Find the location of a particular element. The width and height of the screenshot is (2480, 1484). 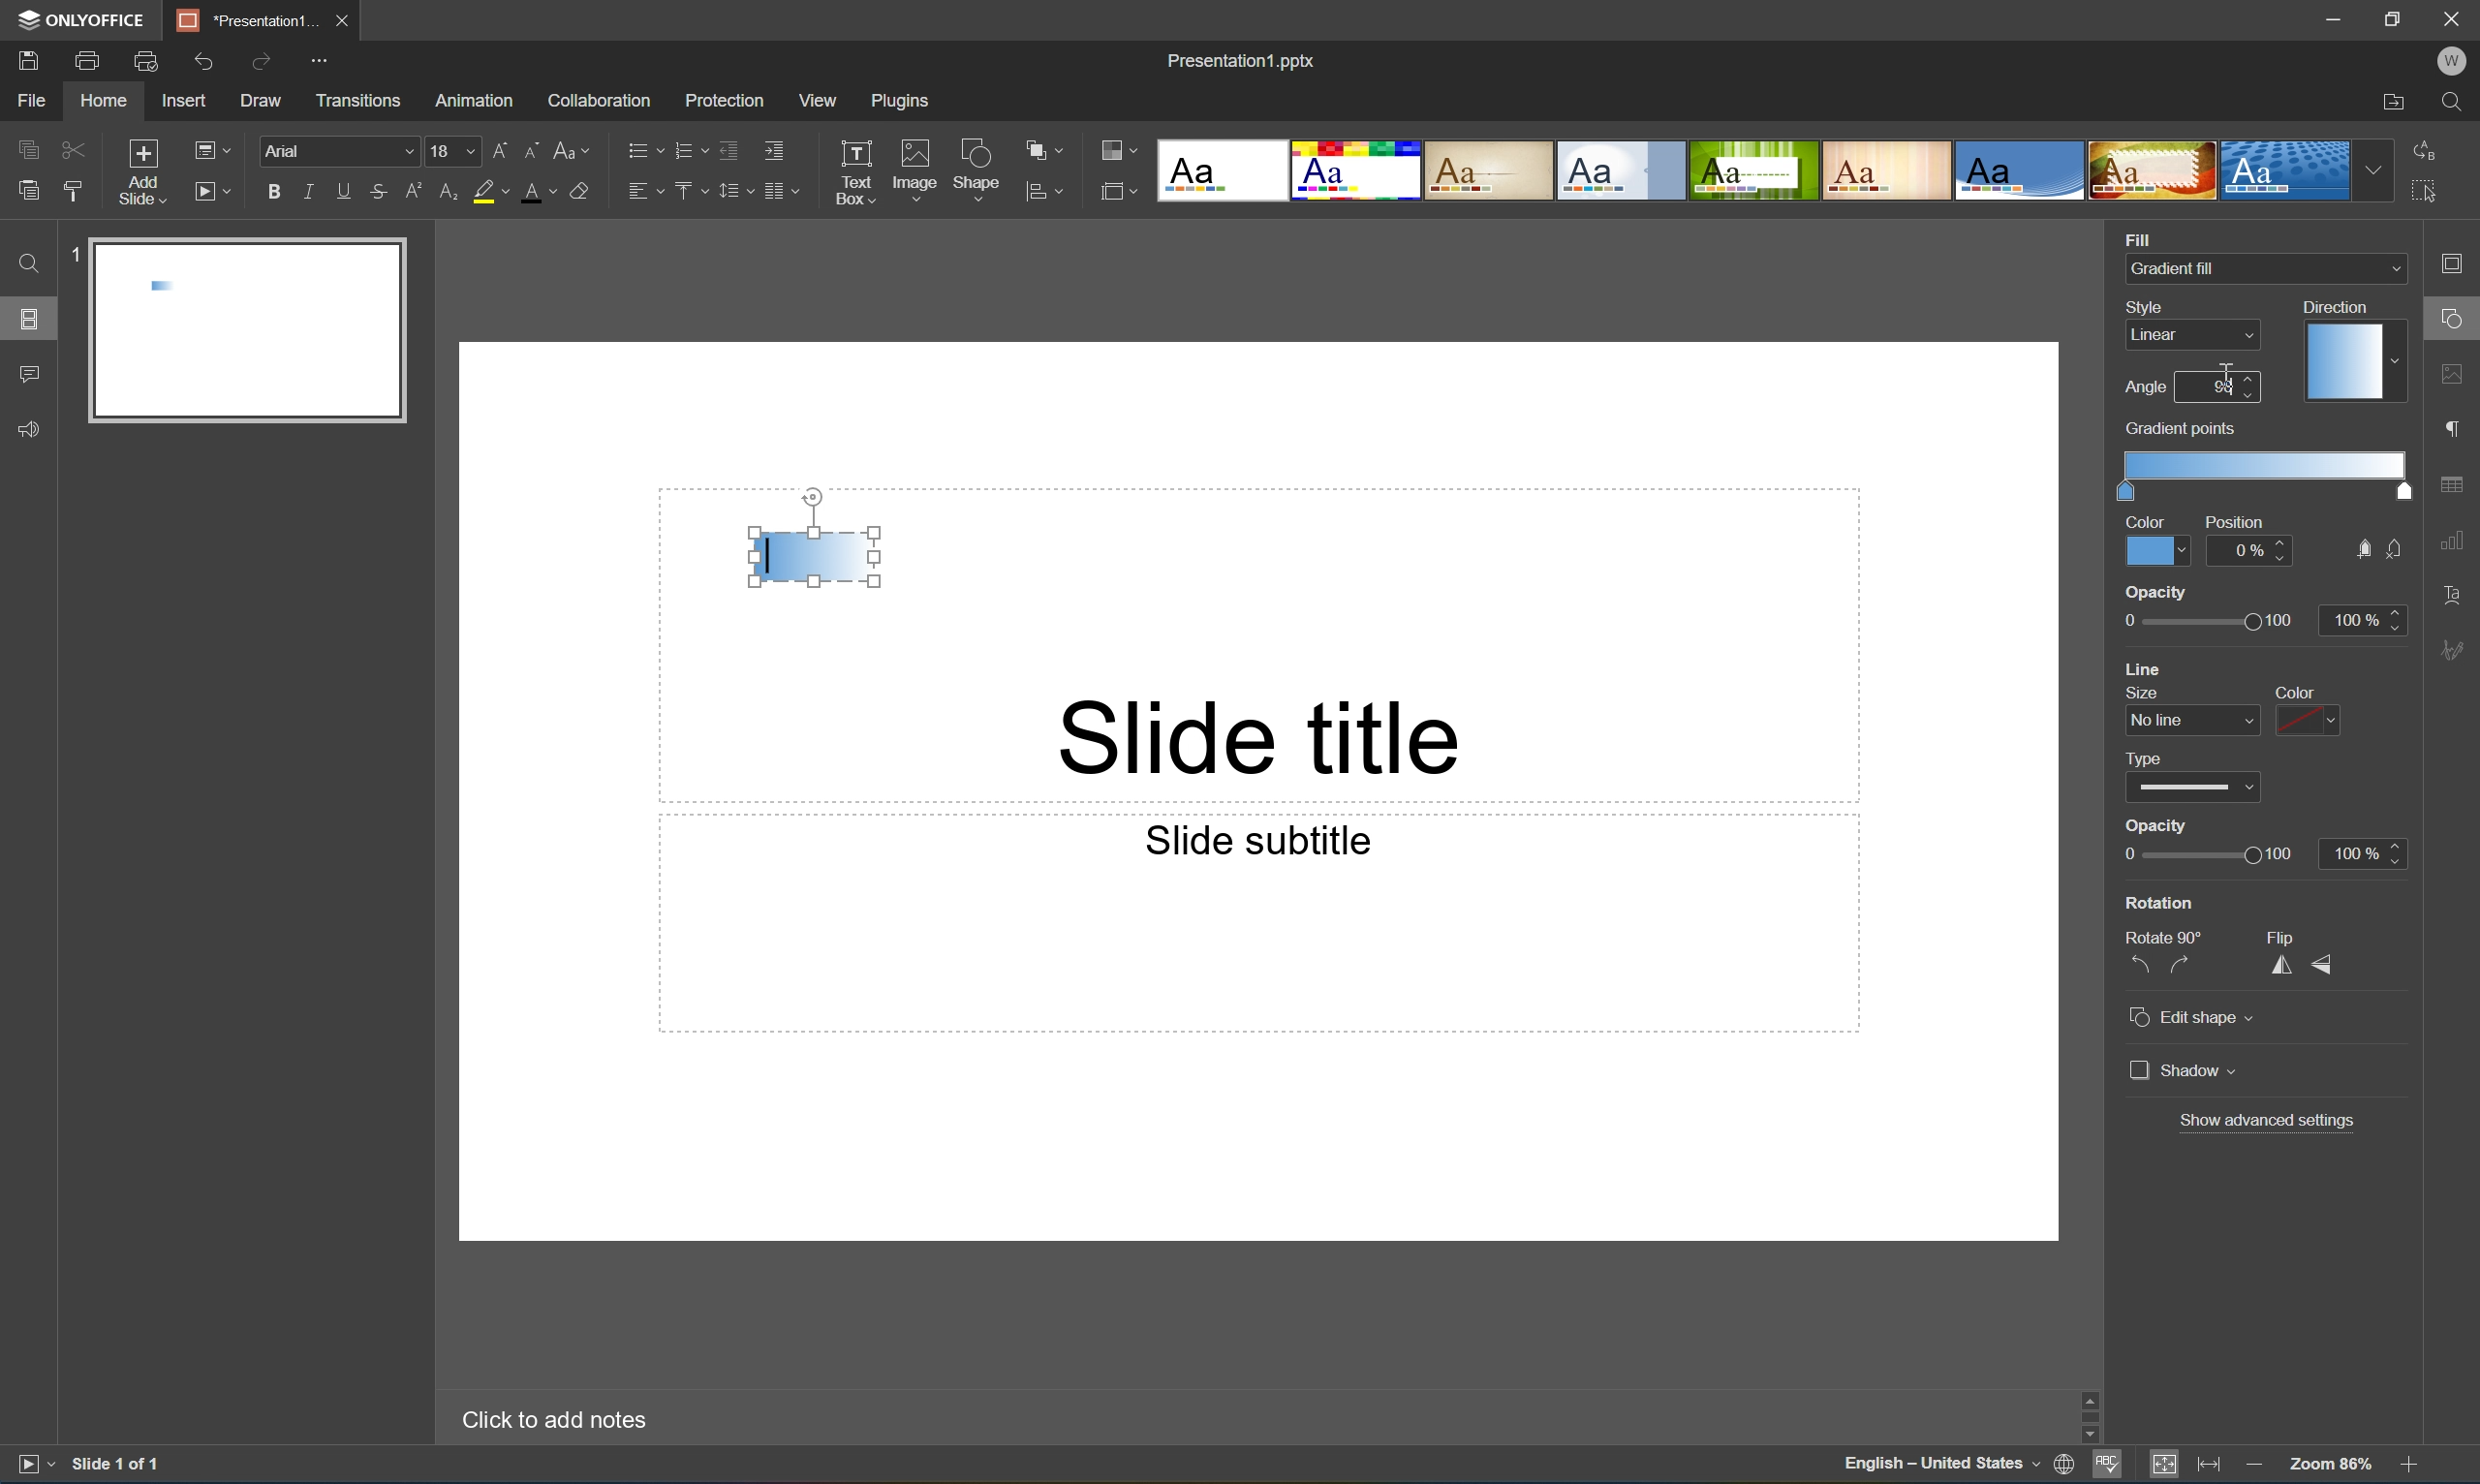

opacity is located at coordinates (2158, 592).